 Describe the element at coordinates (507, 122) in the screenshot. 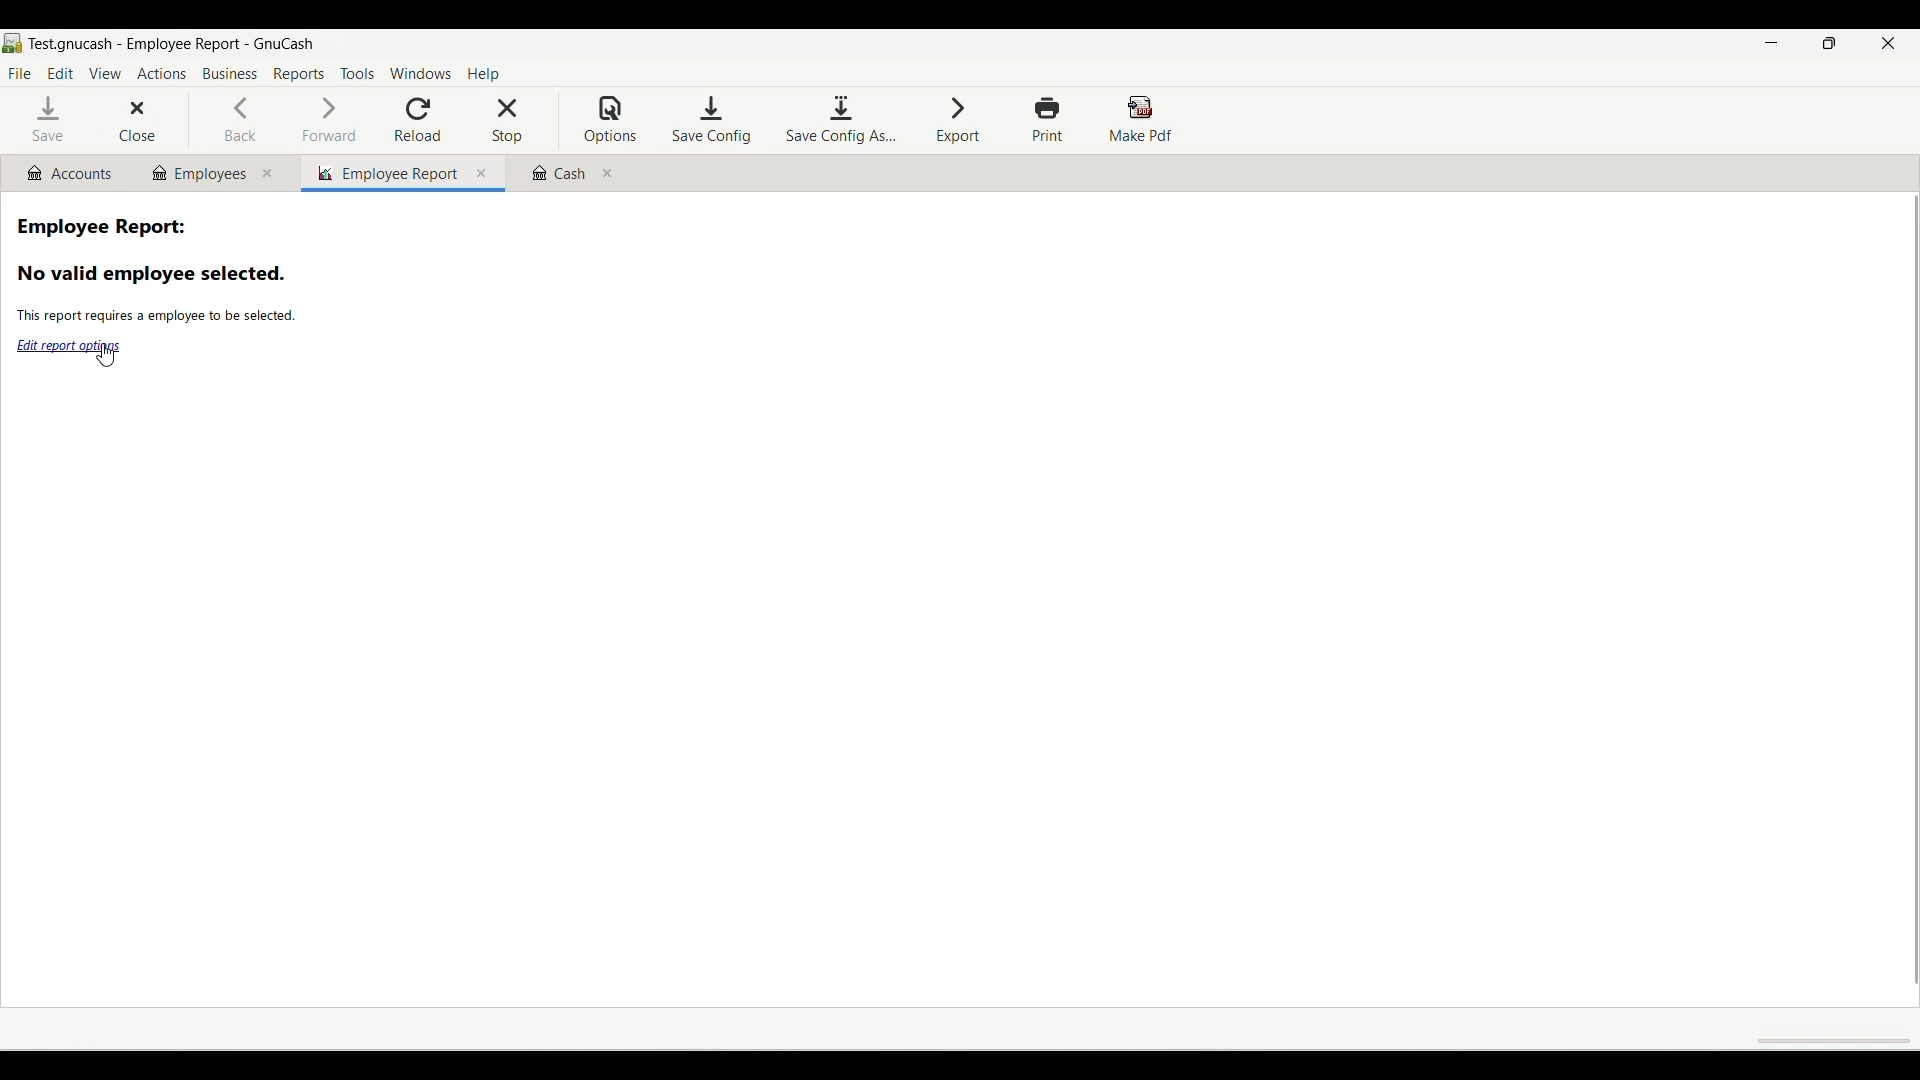

I see `Stop` at that location.